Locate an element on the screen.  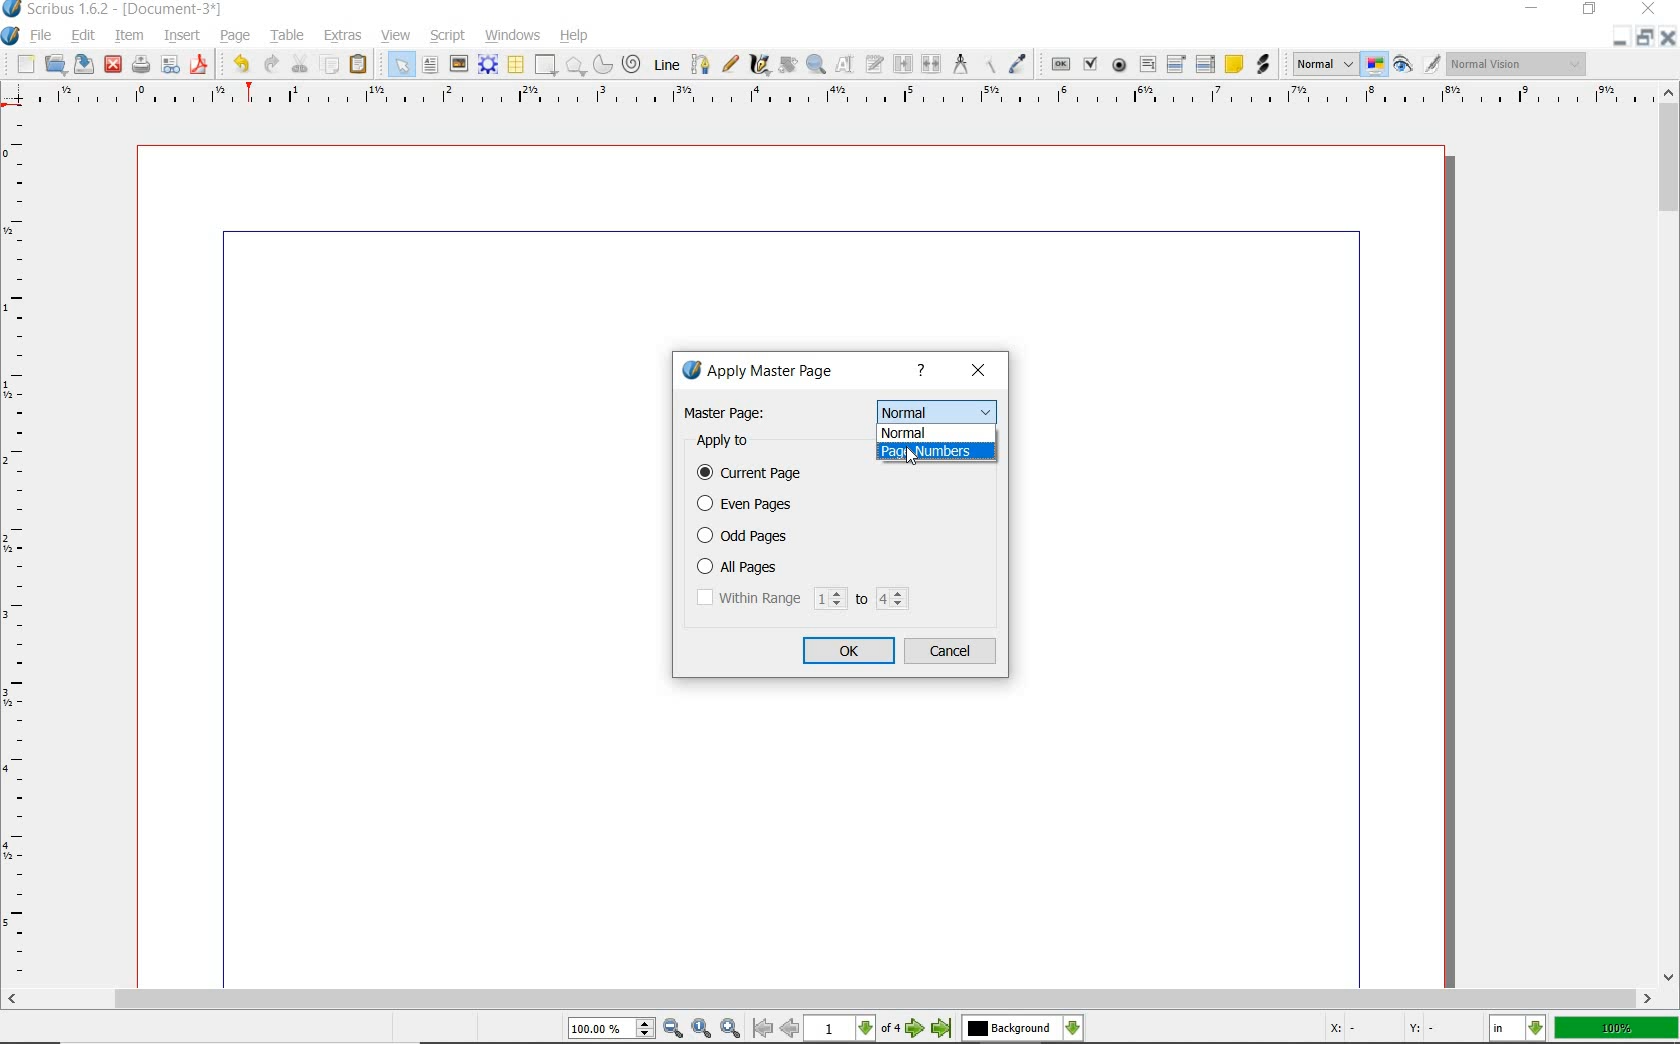
system logo is located at coordinates (11, 37).